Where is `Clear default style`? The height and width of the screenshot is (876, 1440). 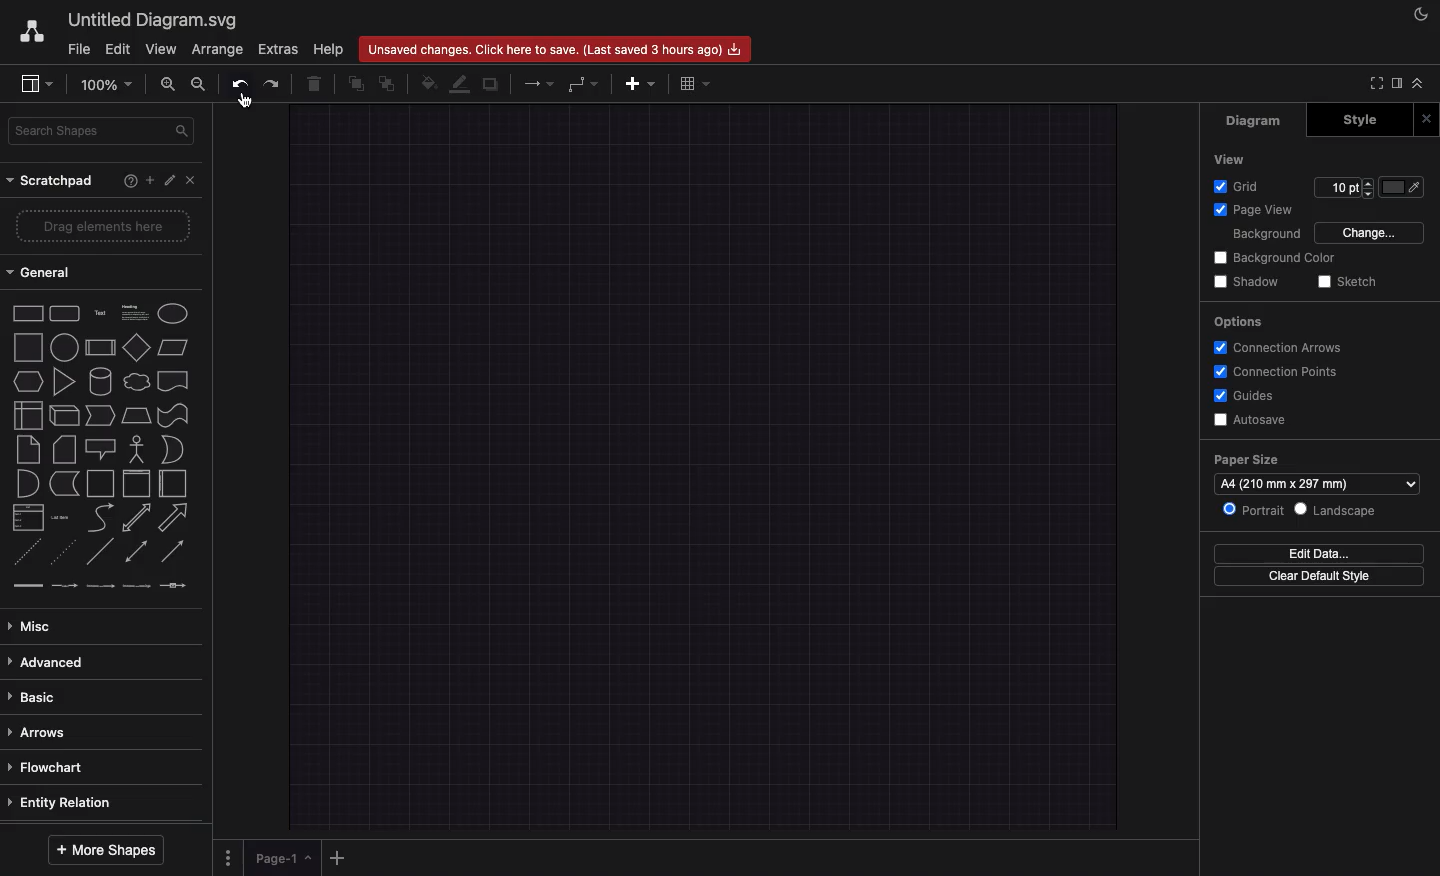
Clear default style is located at coordinates (1321, 576).